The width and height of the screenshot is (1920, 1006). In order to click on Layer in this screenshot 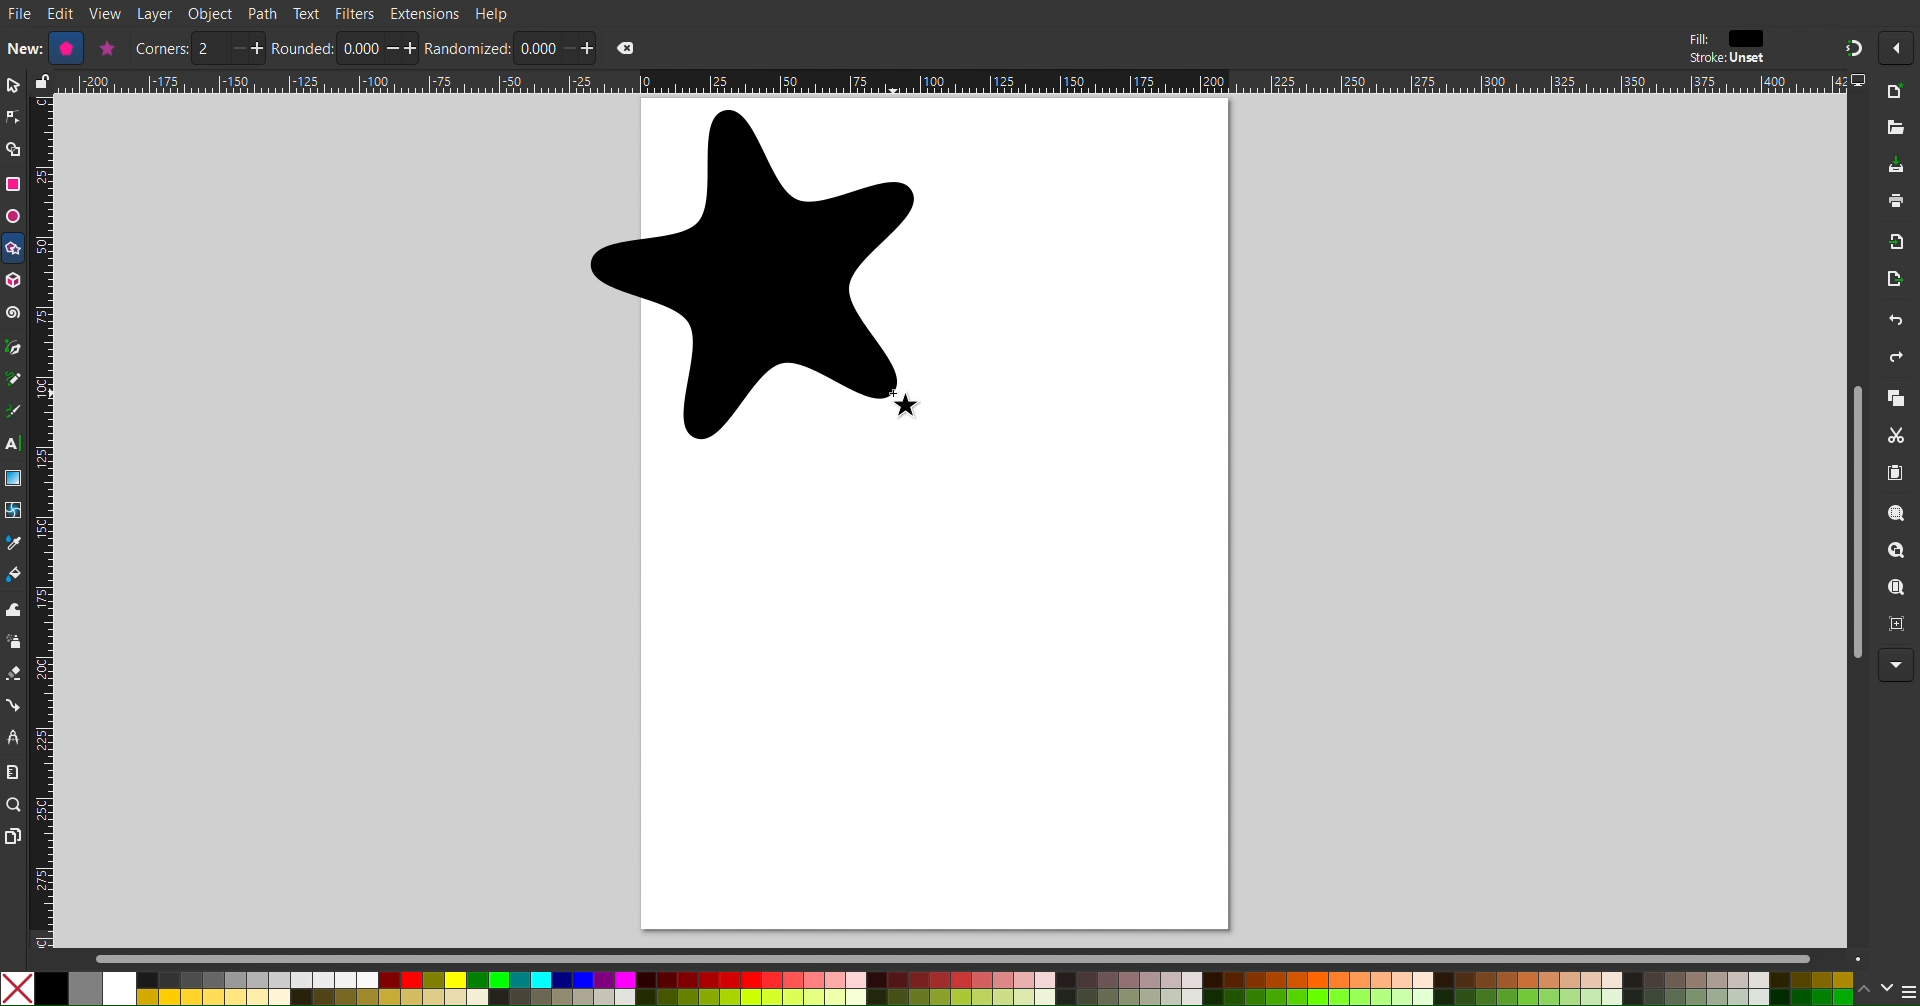, I will do `click(154, 14)`.